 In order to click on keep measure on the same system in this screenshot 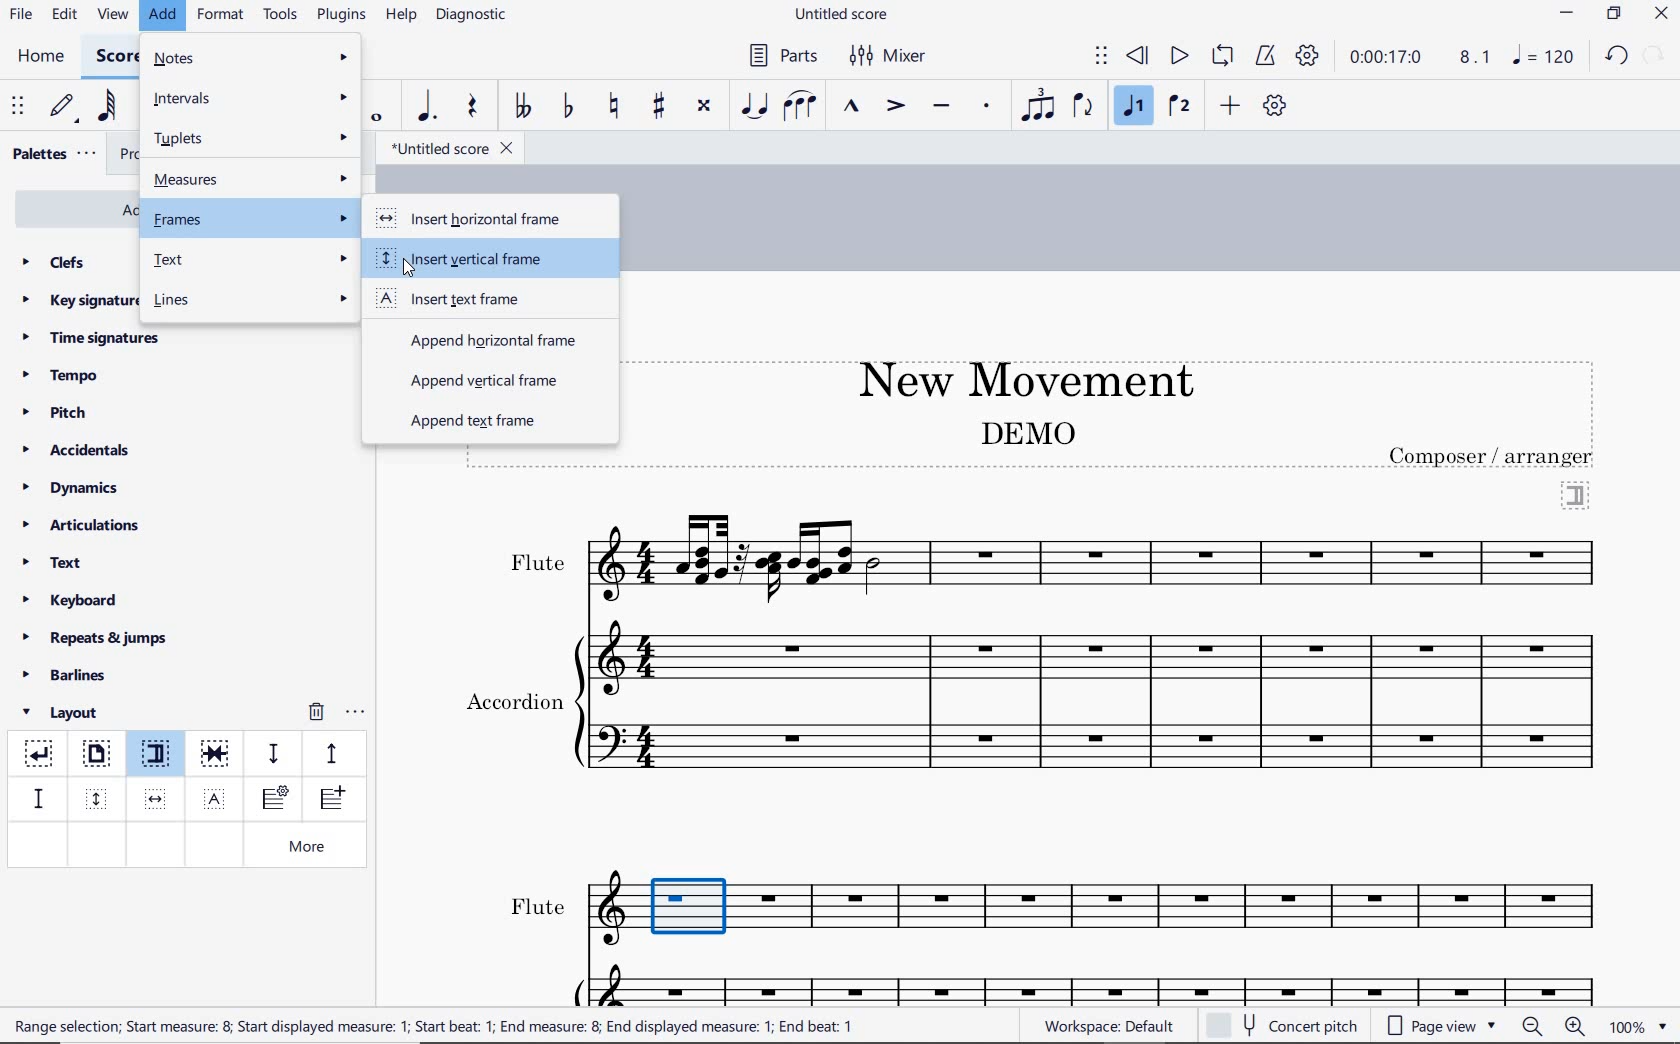, I will do `click(217, 754)`.